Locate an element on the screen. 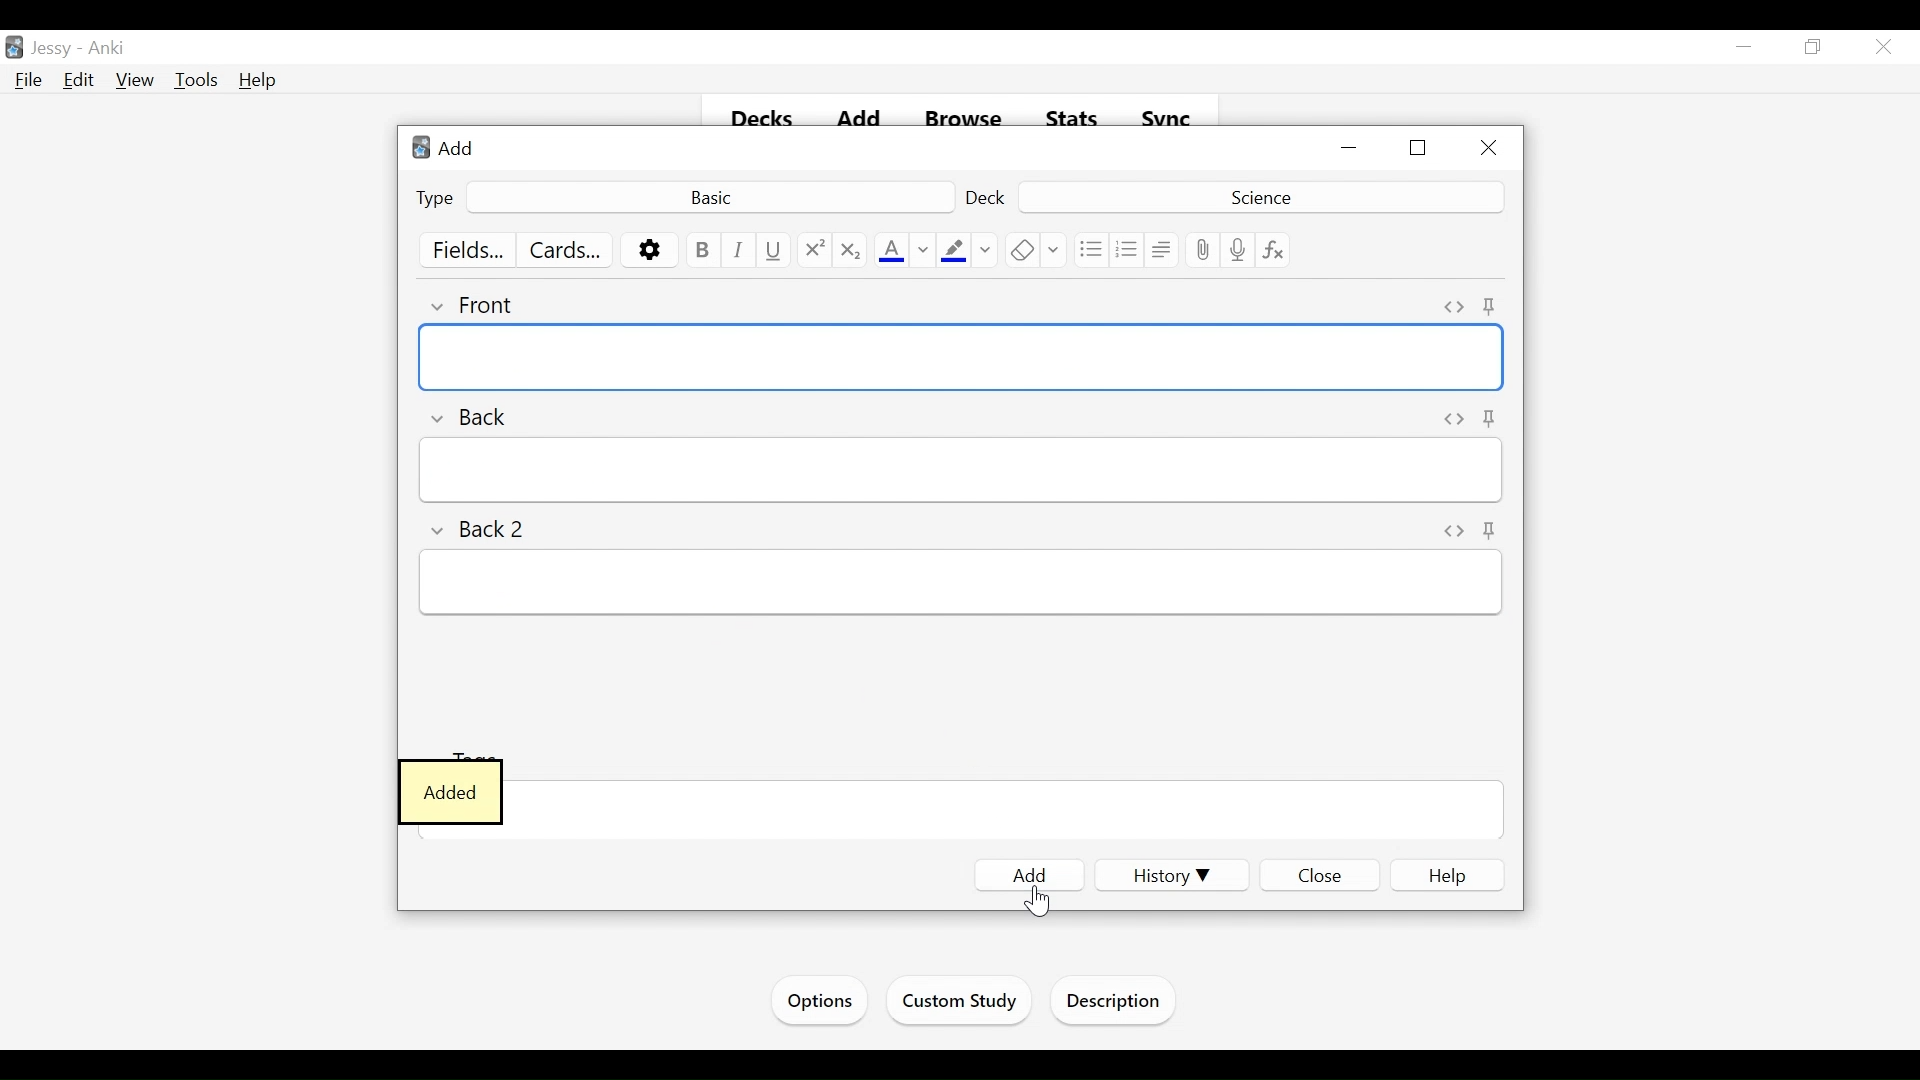 The height and width of the screenshot is (1080, 1920). Toggle HTML editor is located at coordinates (1454, 529).